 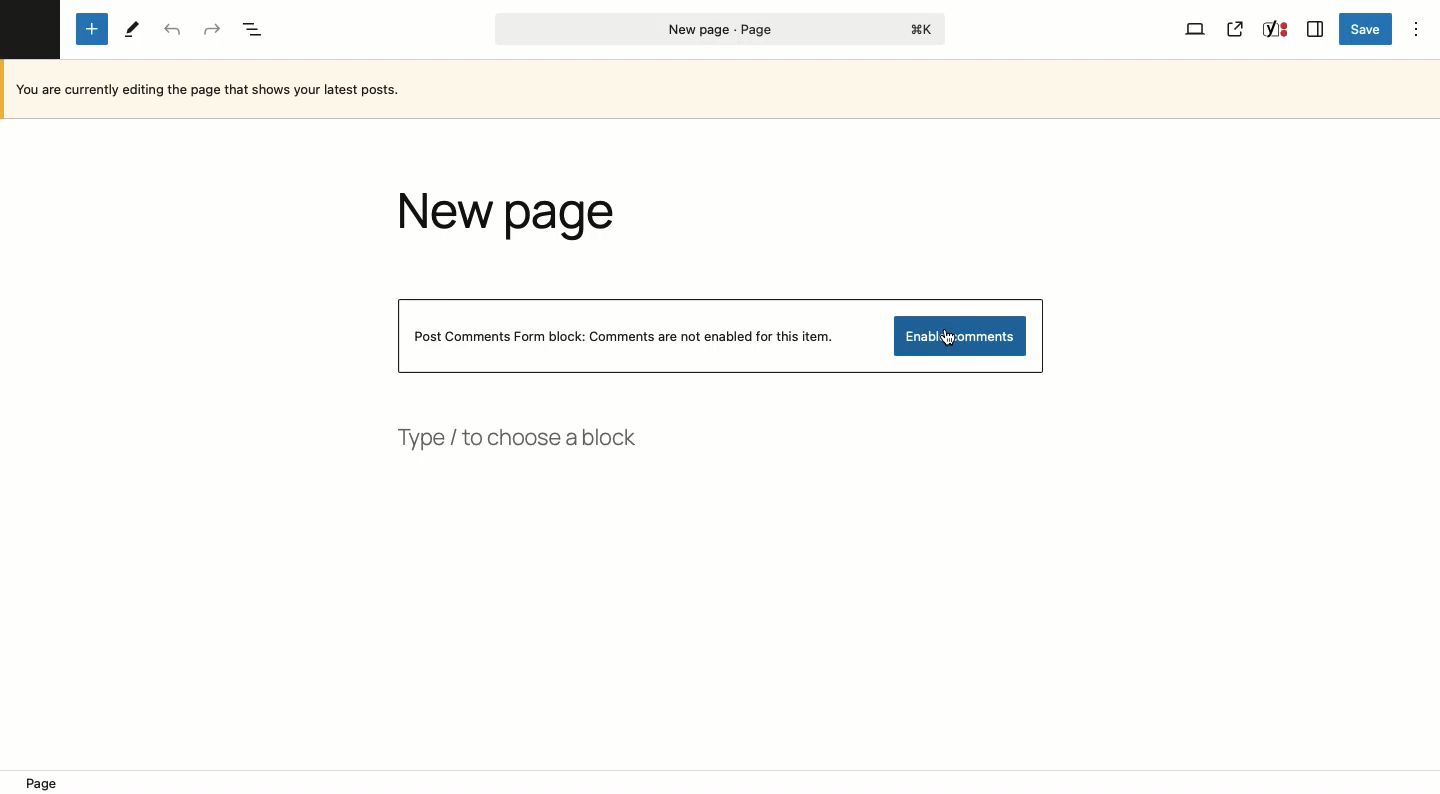 What do you see at coordinates (131, 29) in the screenshot?
I see `Tools` at bounding box center [131, 29].